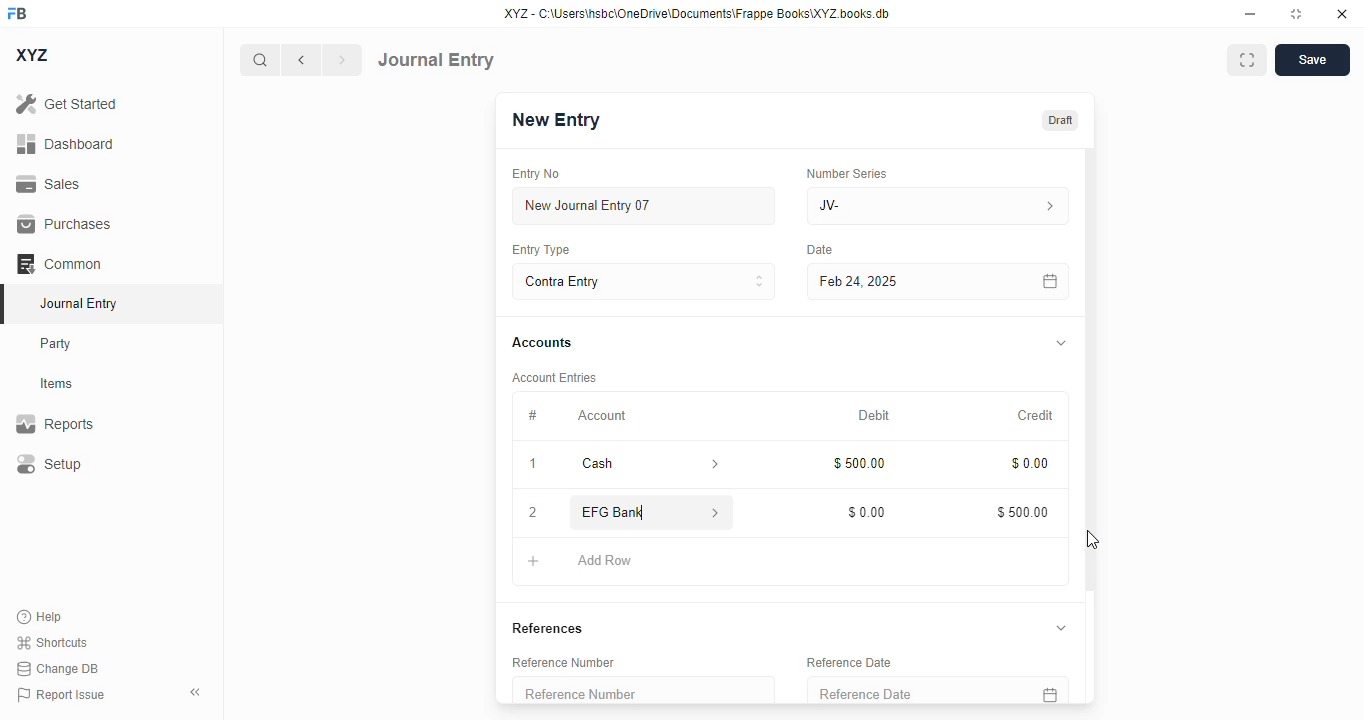  Describe the element at coordinates (531, 415) in the screenshot. I see `#` at that location.